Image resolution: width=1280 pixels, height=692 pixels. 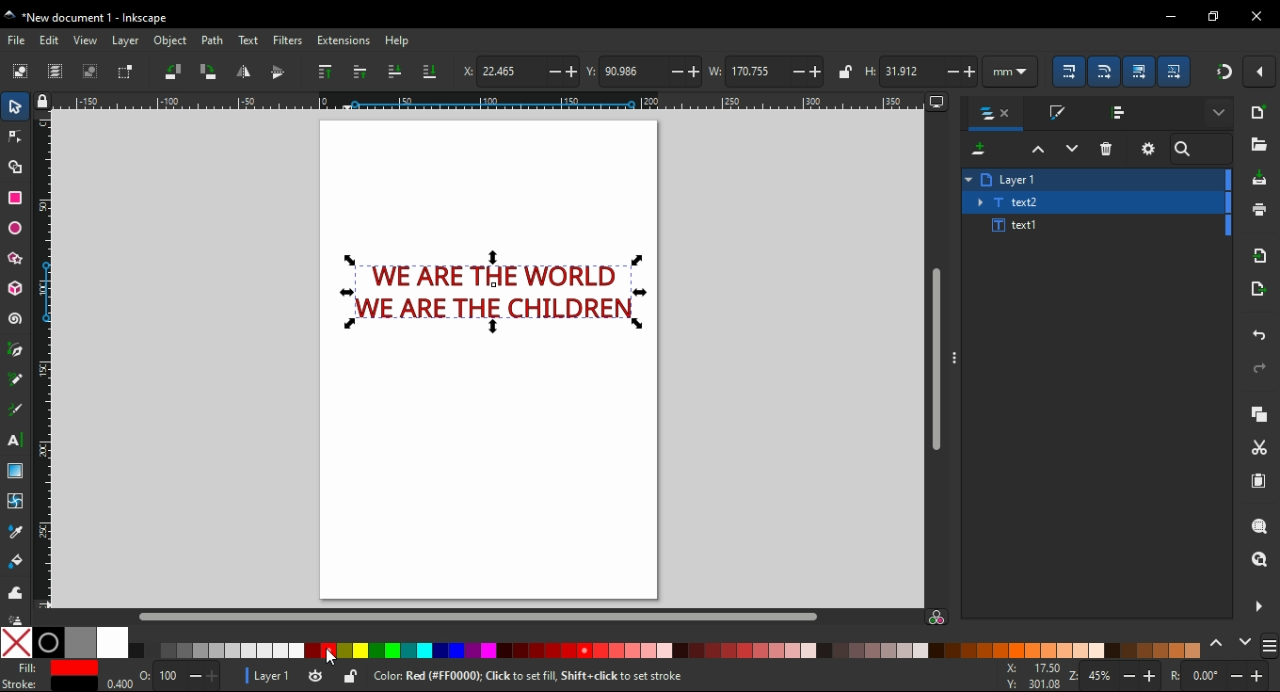 I want to click on horizontal coordinates of selected object, so click(x=518, y=69).